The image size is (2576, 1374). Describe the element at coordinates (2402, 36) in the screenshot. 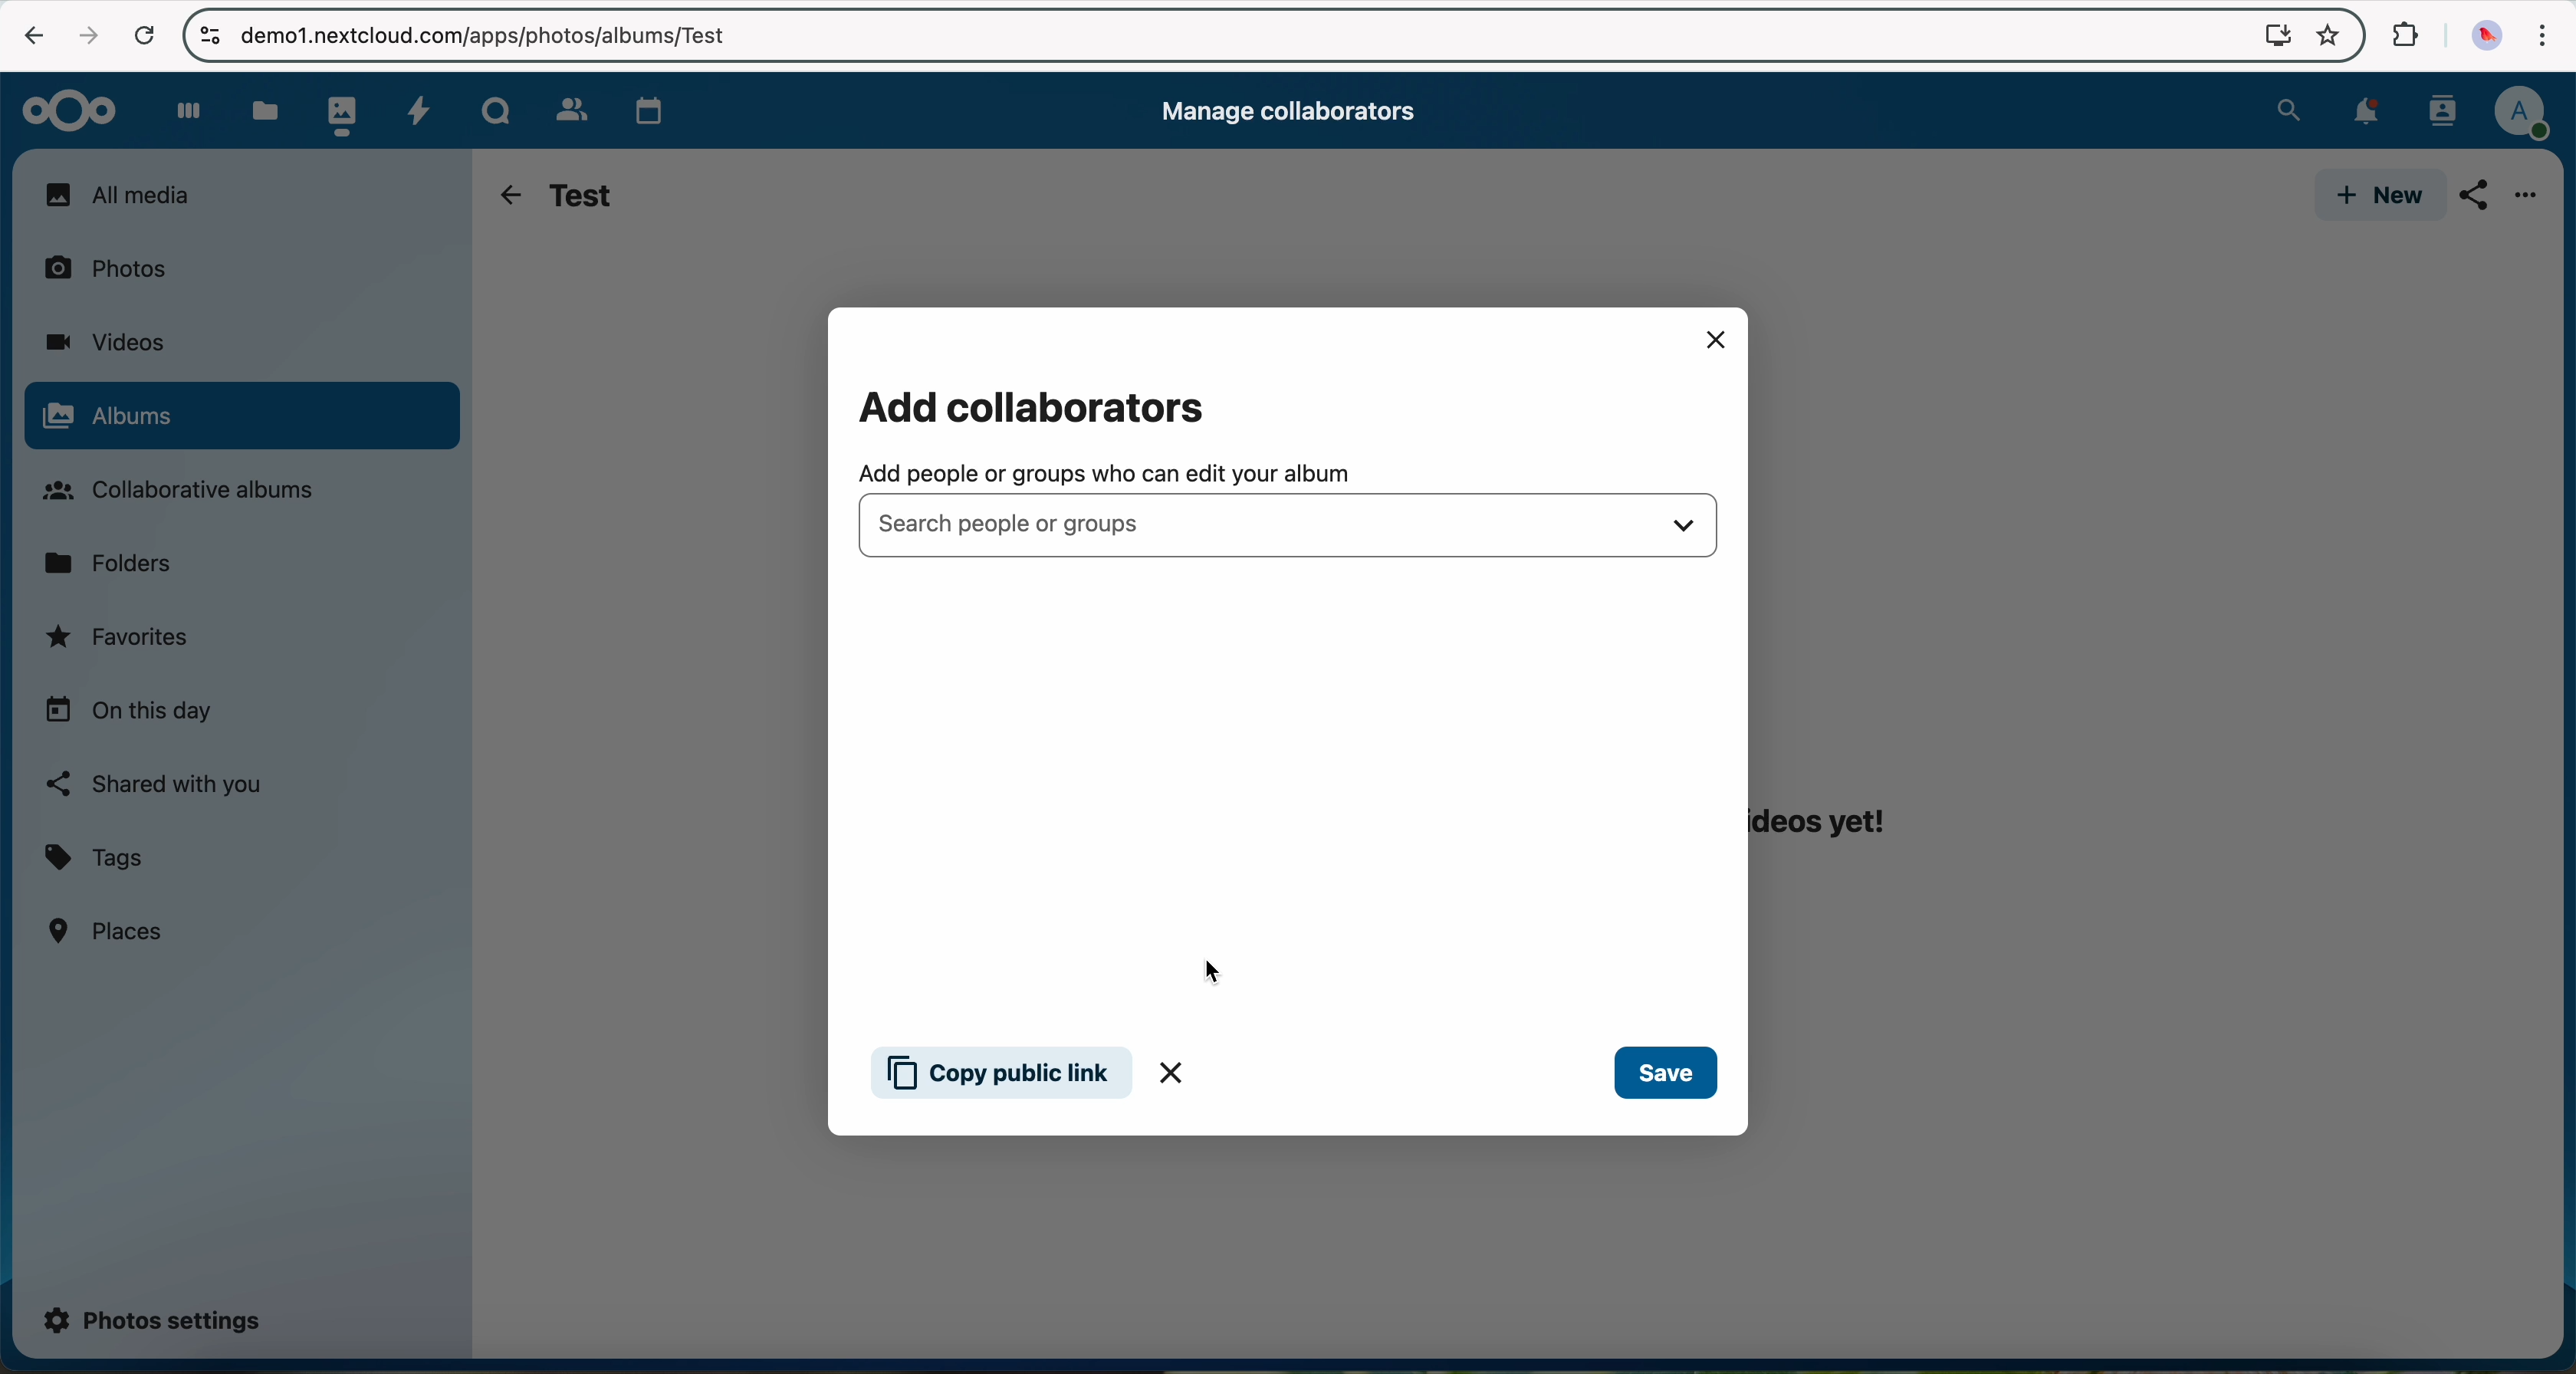

I see `extensions` at that location.